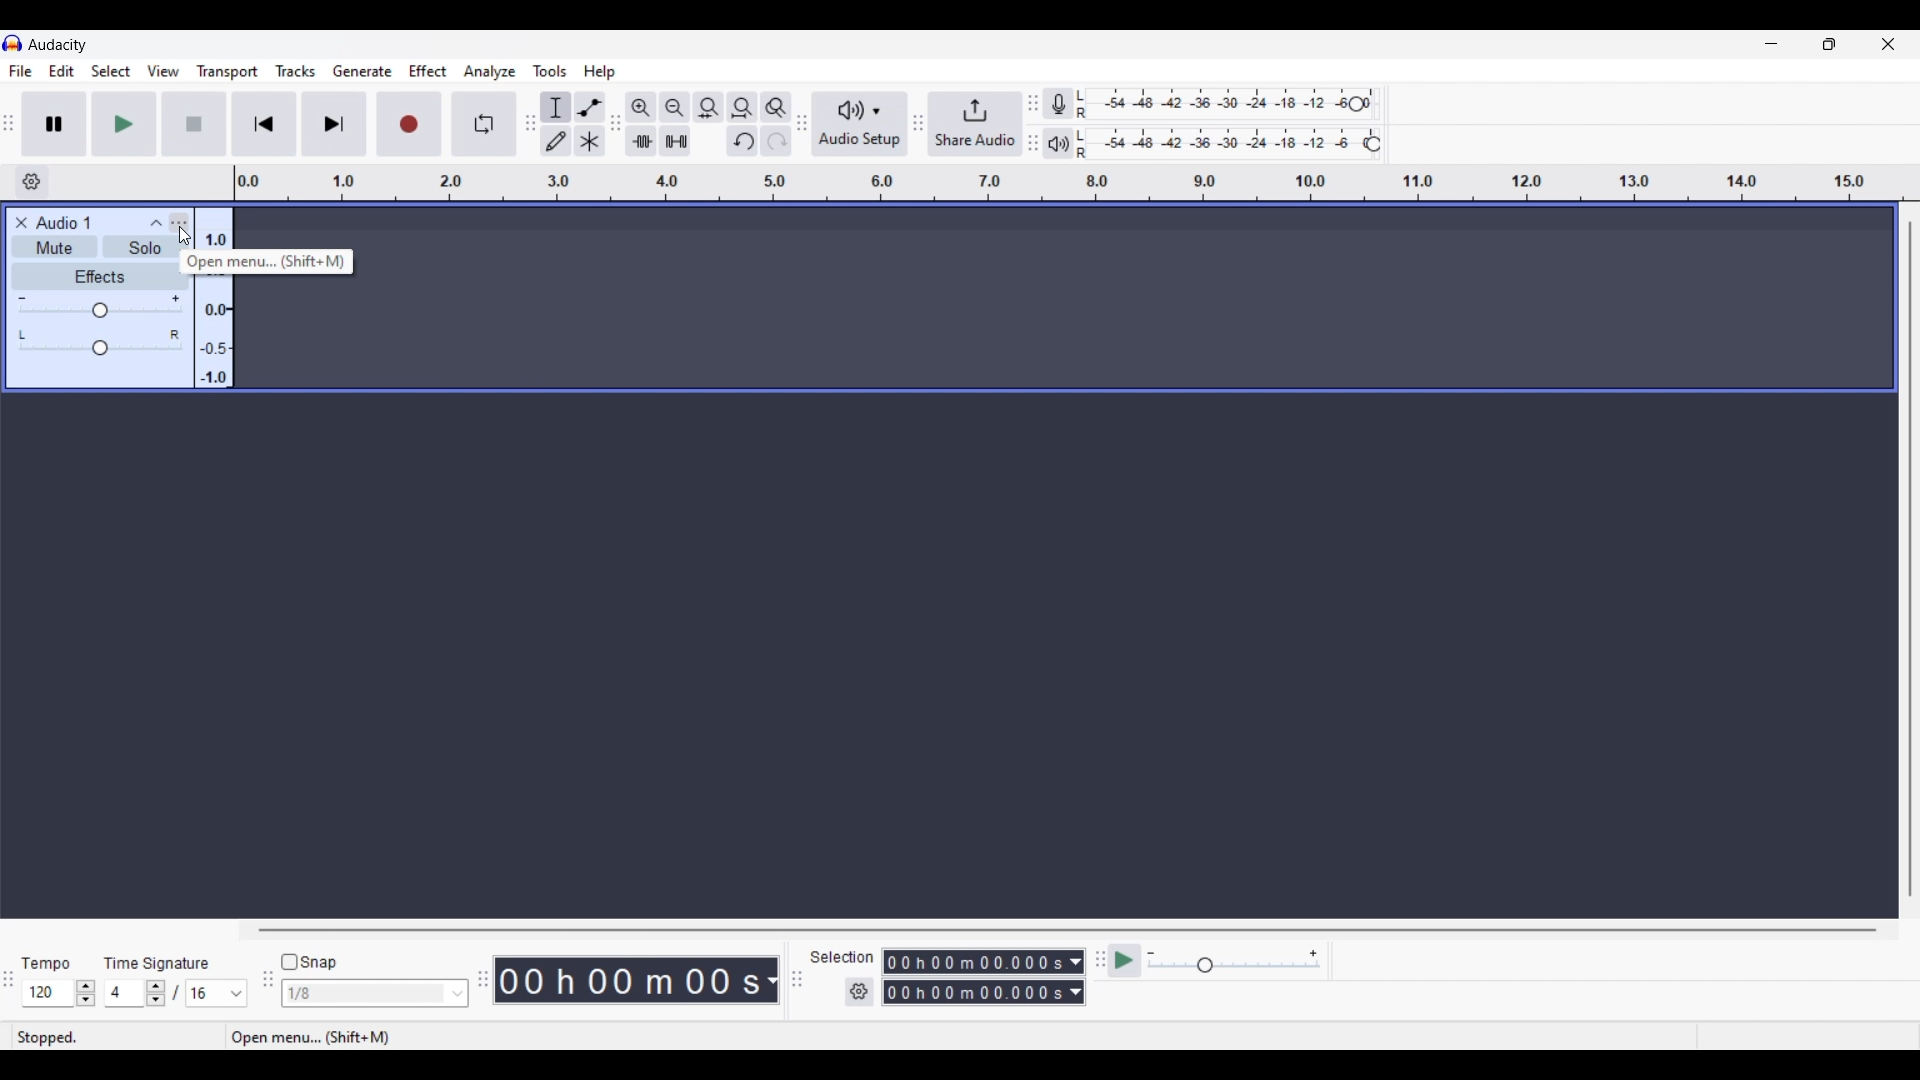  What do you see at coordinates (99, 276) in the screenshot?
I see `Effects` at bounding box center [99, 276].